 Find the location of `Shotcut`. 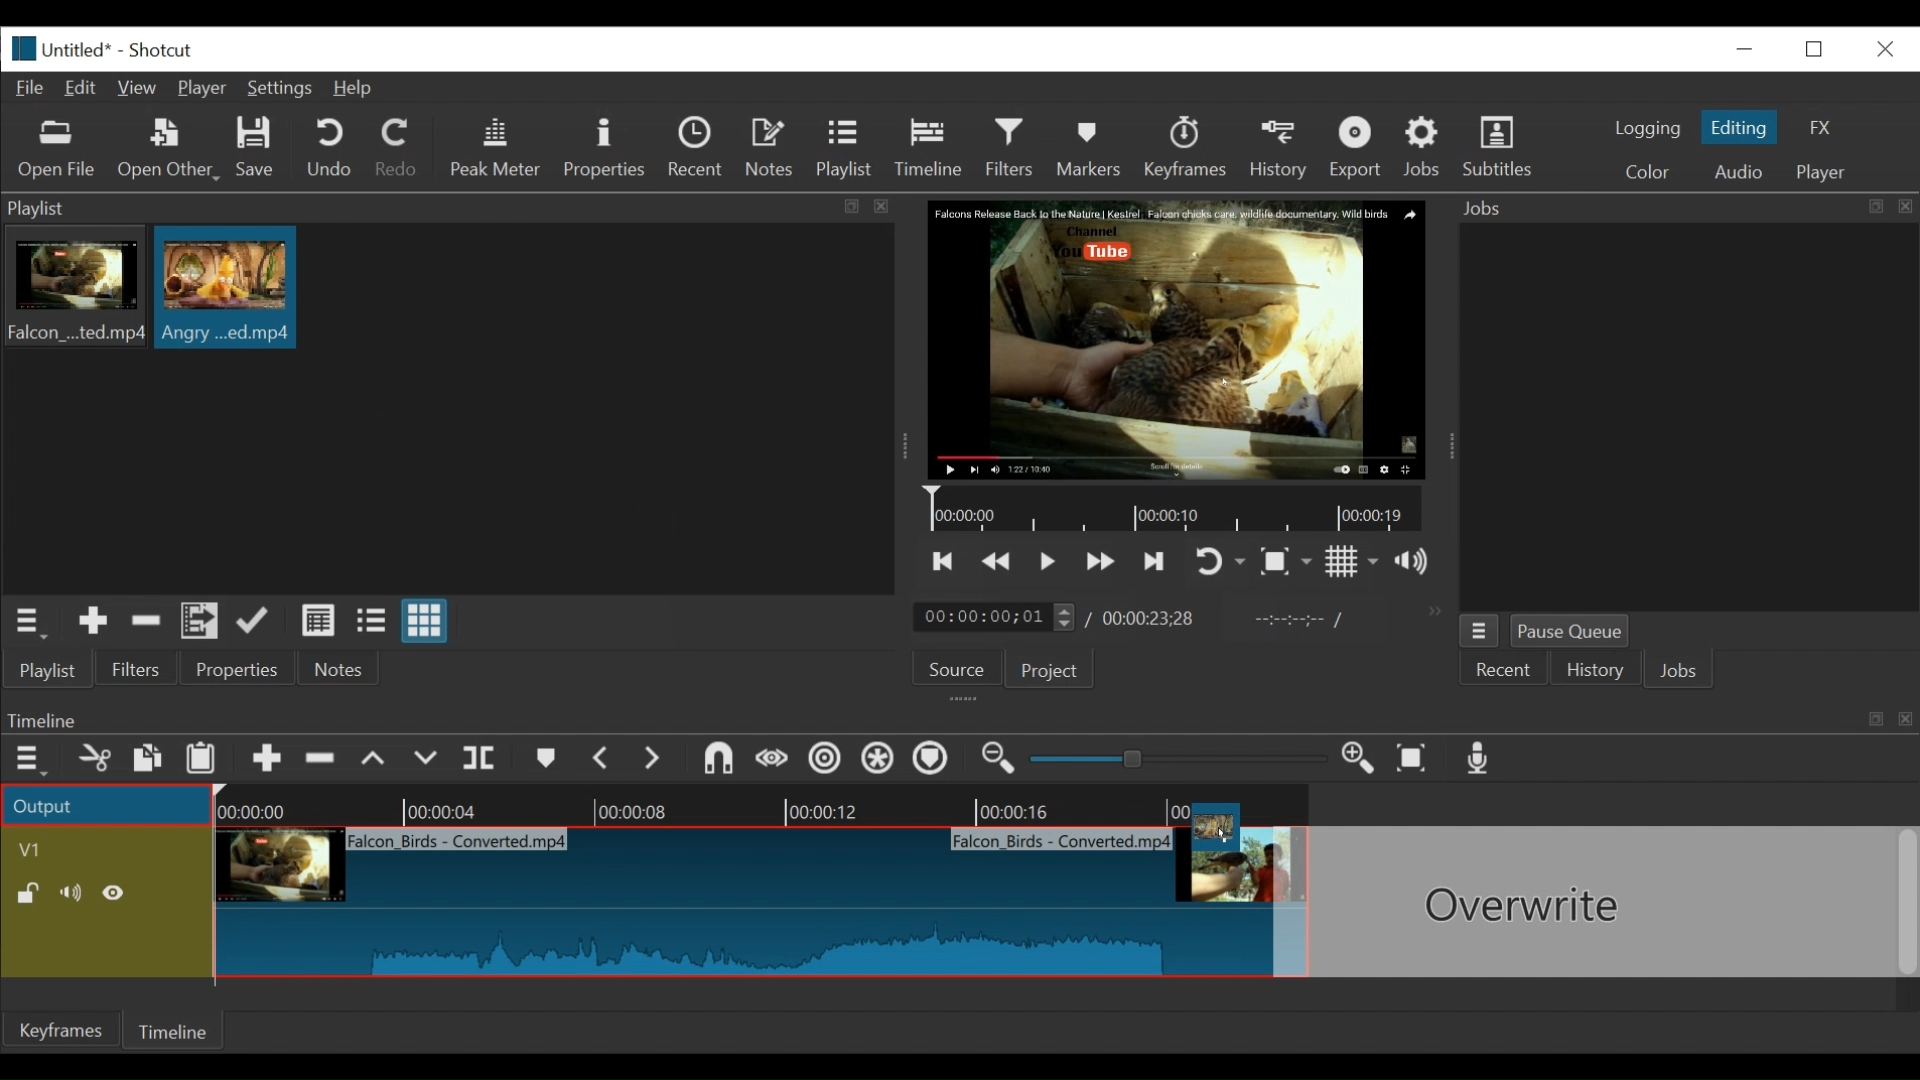

Shotcut is located at coordinates (160, 52).